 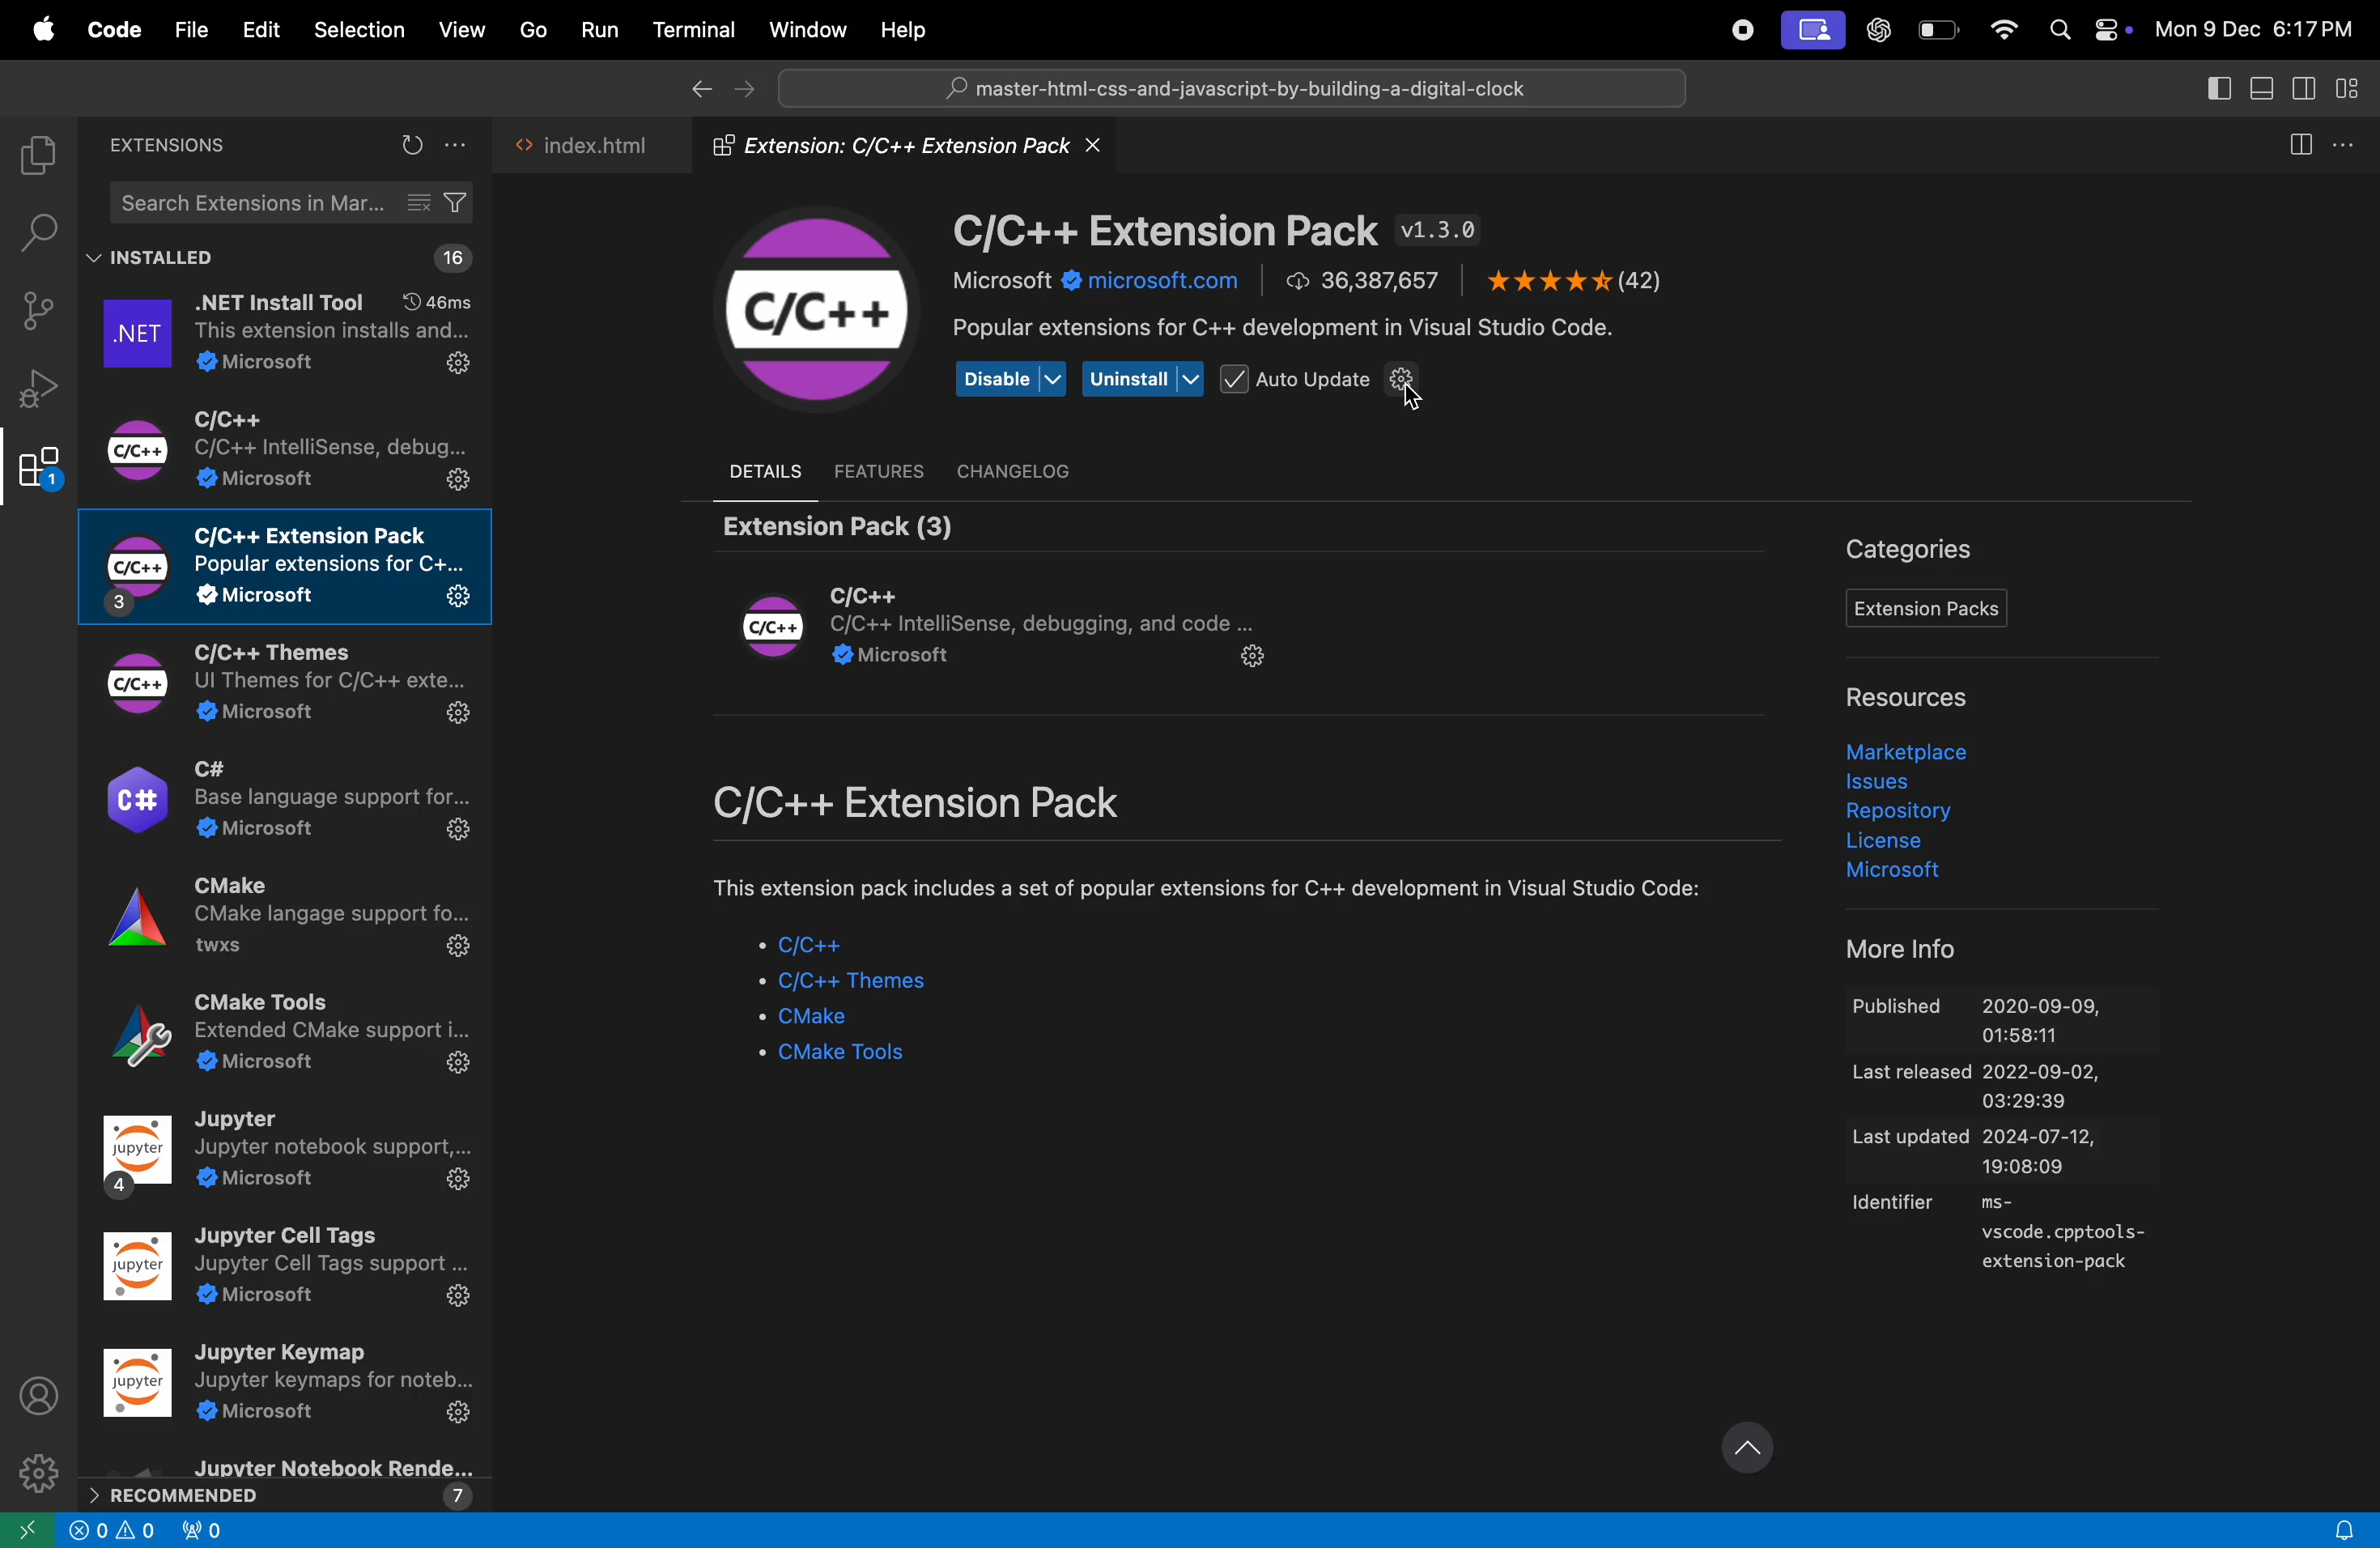 What do you see at coordinates (1905, 841) in the screenshot?
I see `liscence` at bounding box center [1905, 841].